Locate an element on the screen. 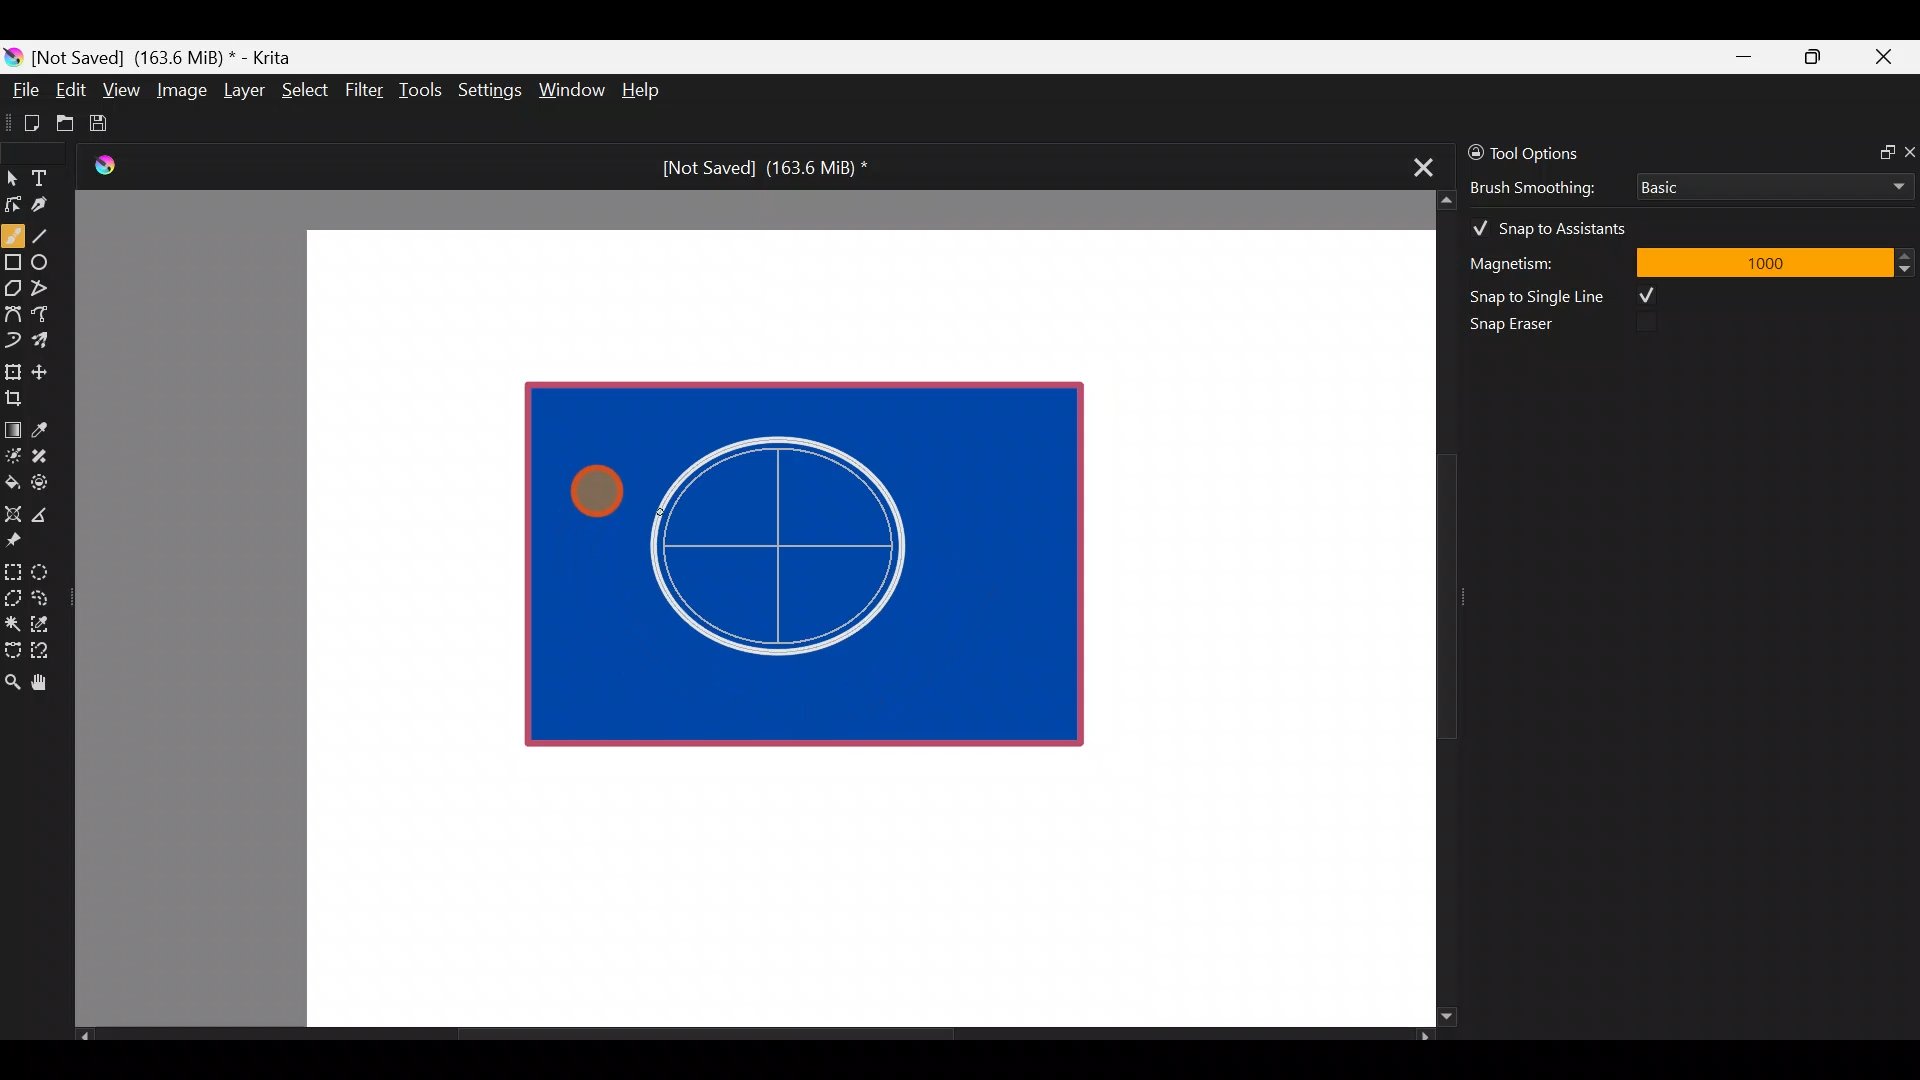 The height and width of the screenshot is (1080, 1920). Calligraphy is located at coordinates (54, 208).